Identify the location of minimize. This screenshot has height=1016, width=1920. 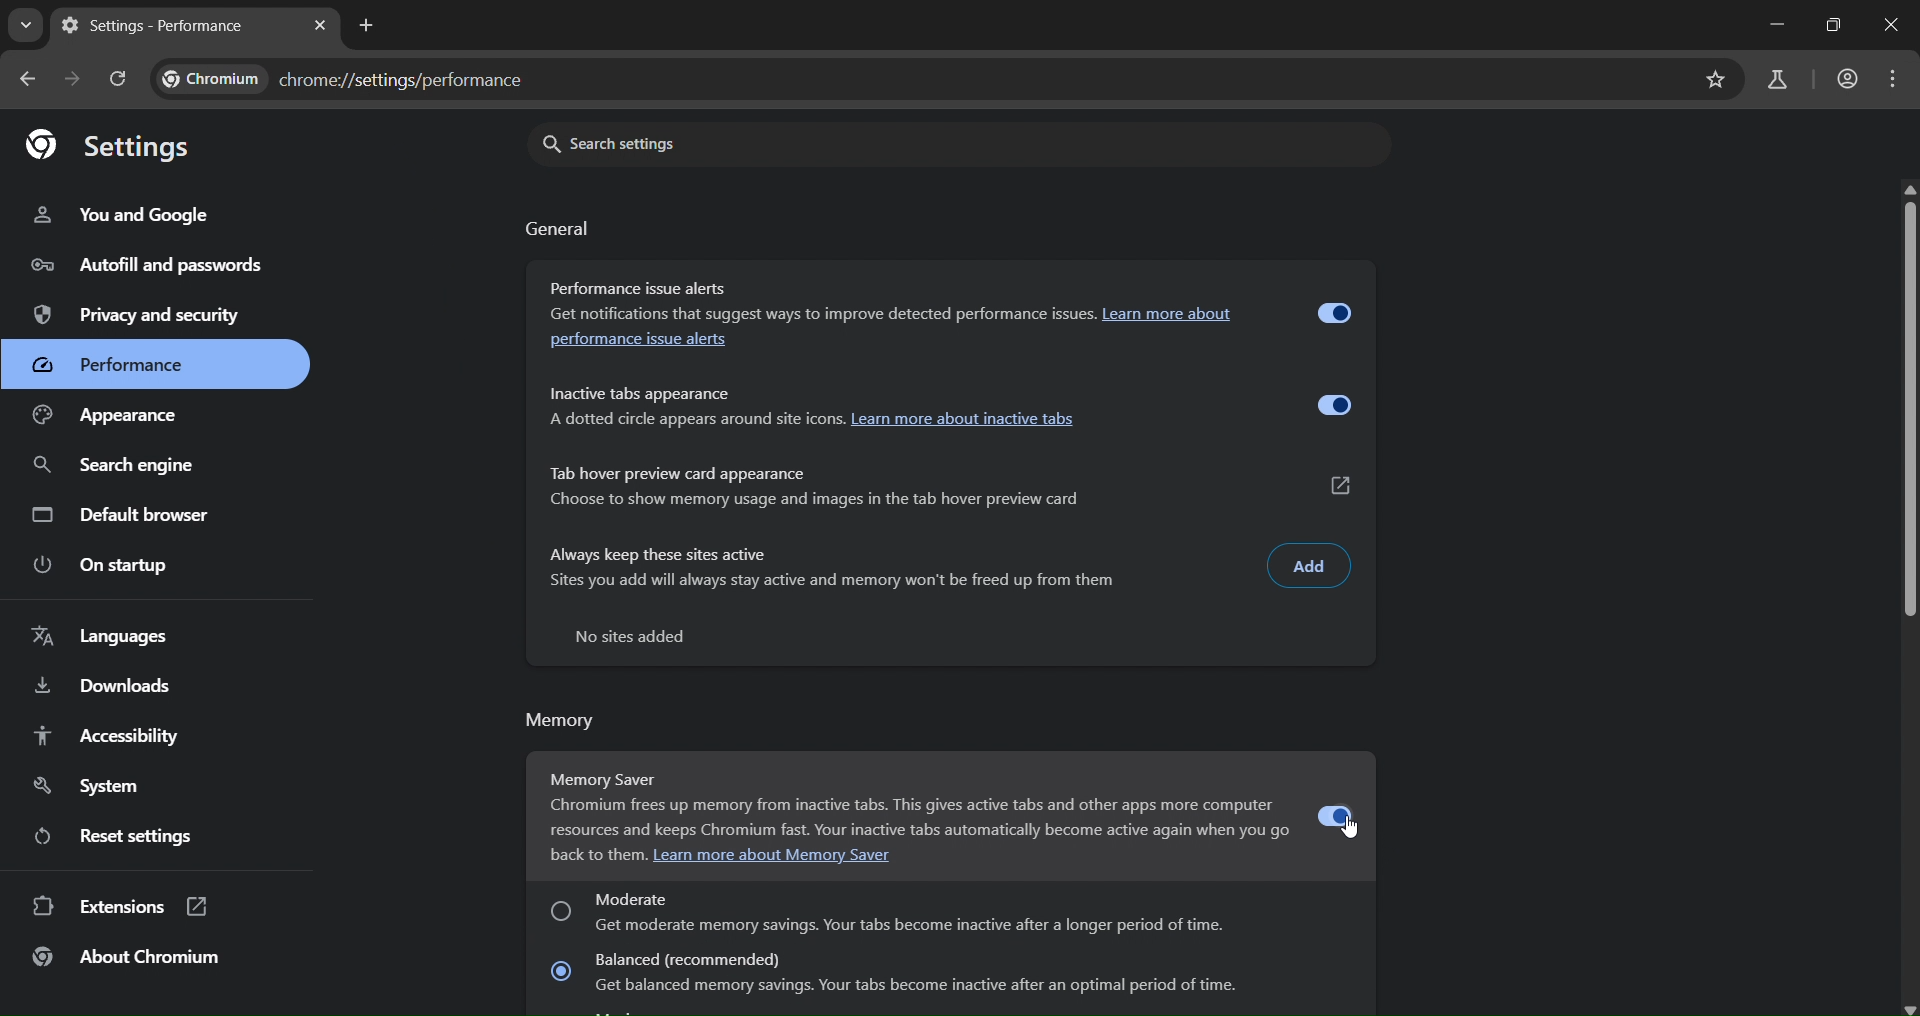
(1774, 26).